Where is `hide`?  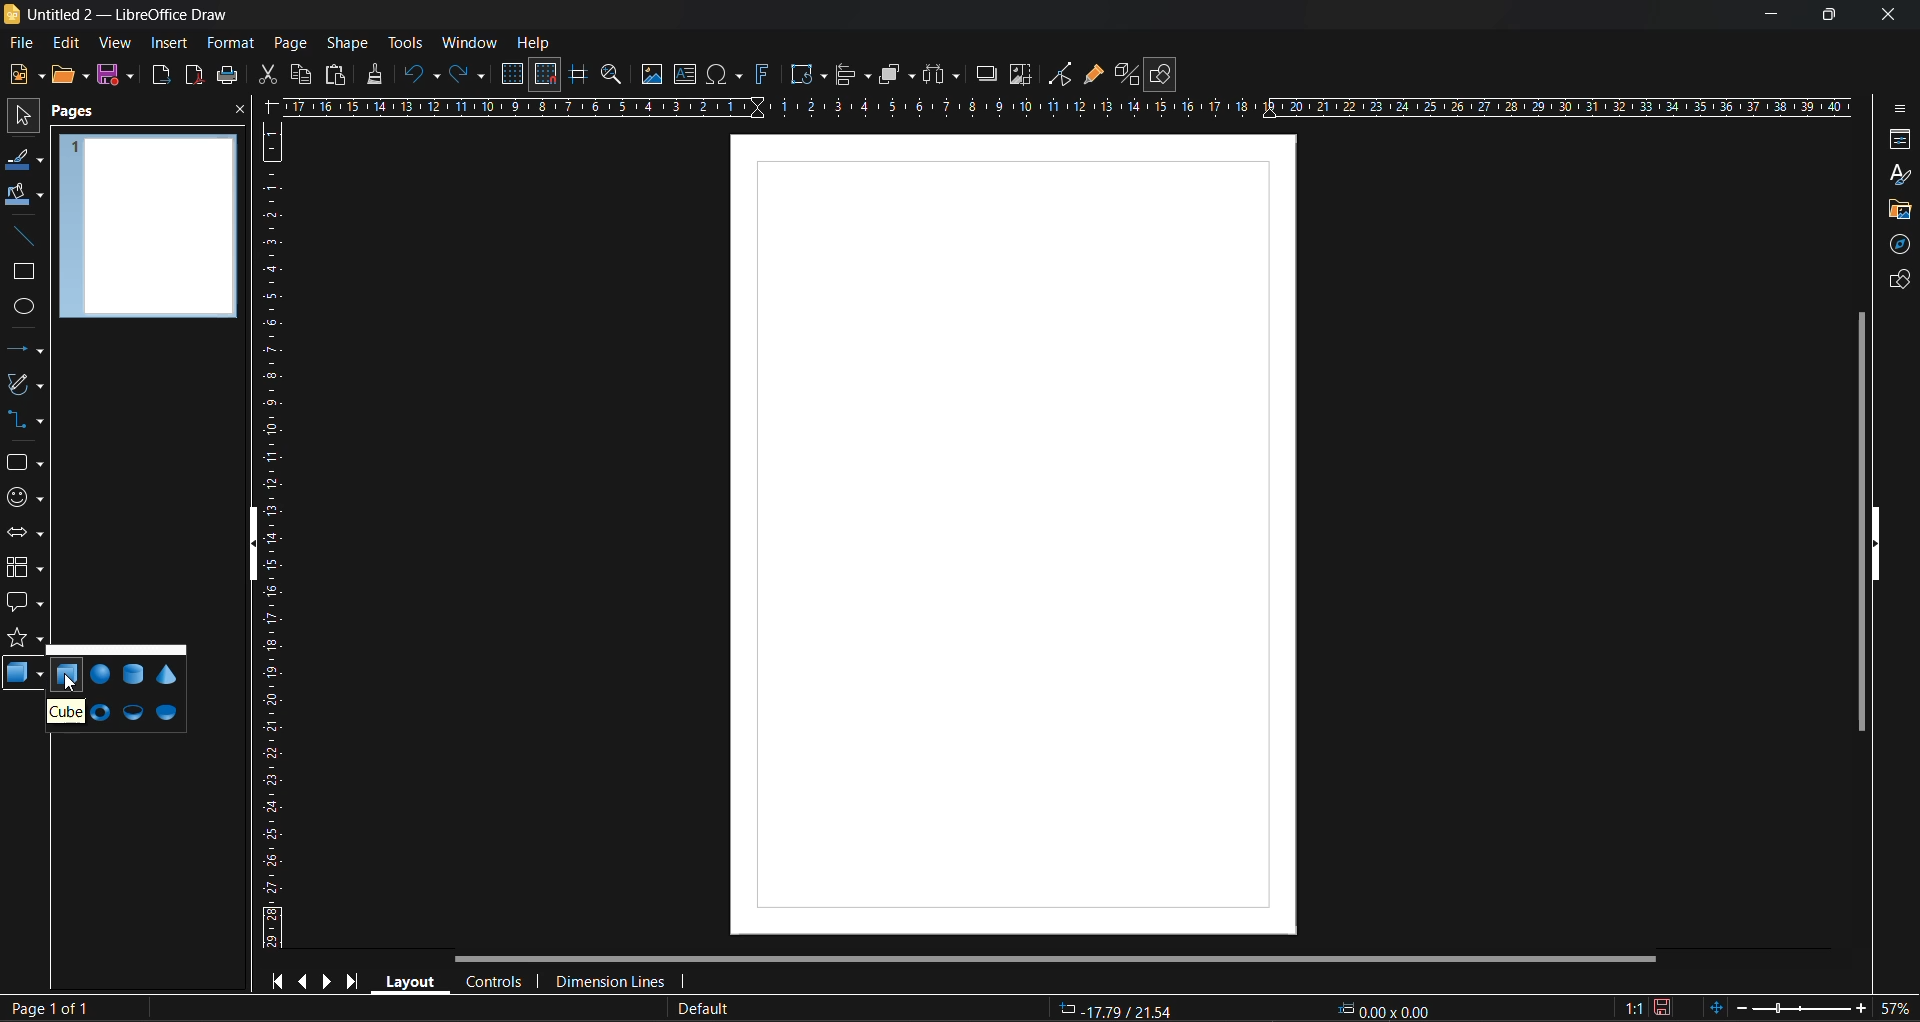
hide is located at coordinates (261, 545).